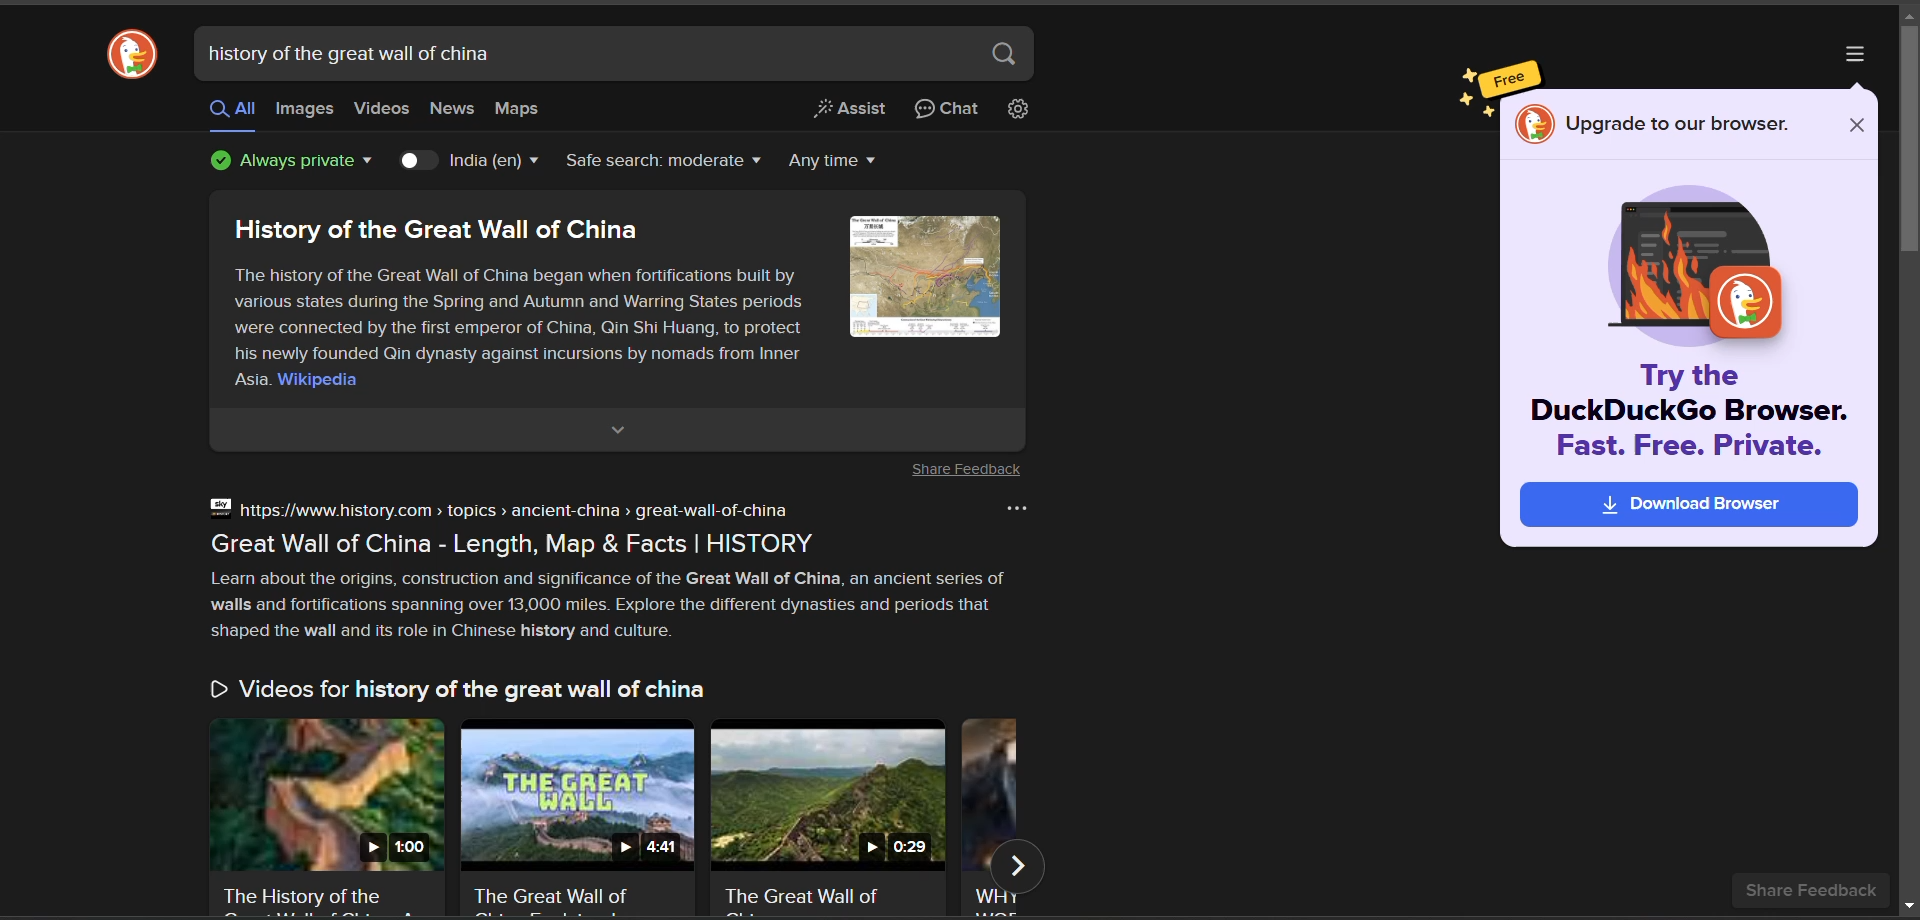 This screenshot has height=920, width=1920. I want to click on maps, so click(514, 107).